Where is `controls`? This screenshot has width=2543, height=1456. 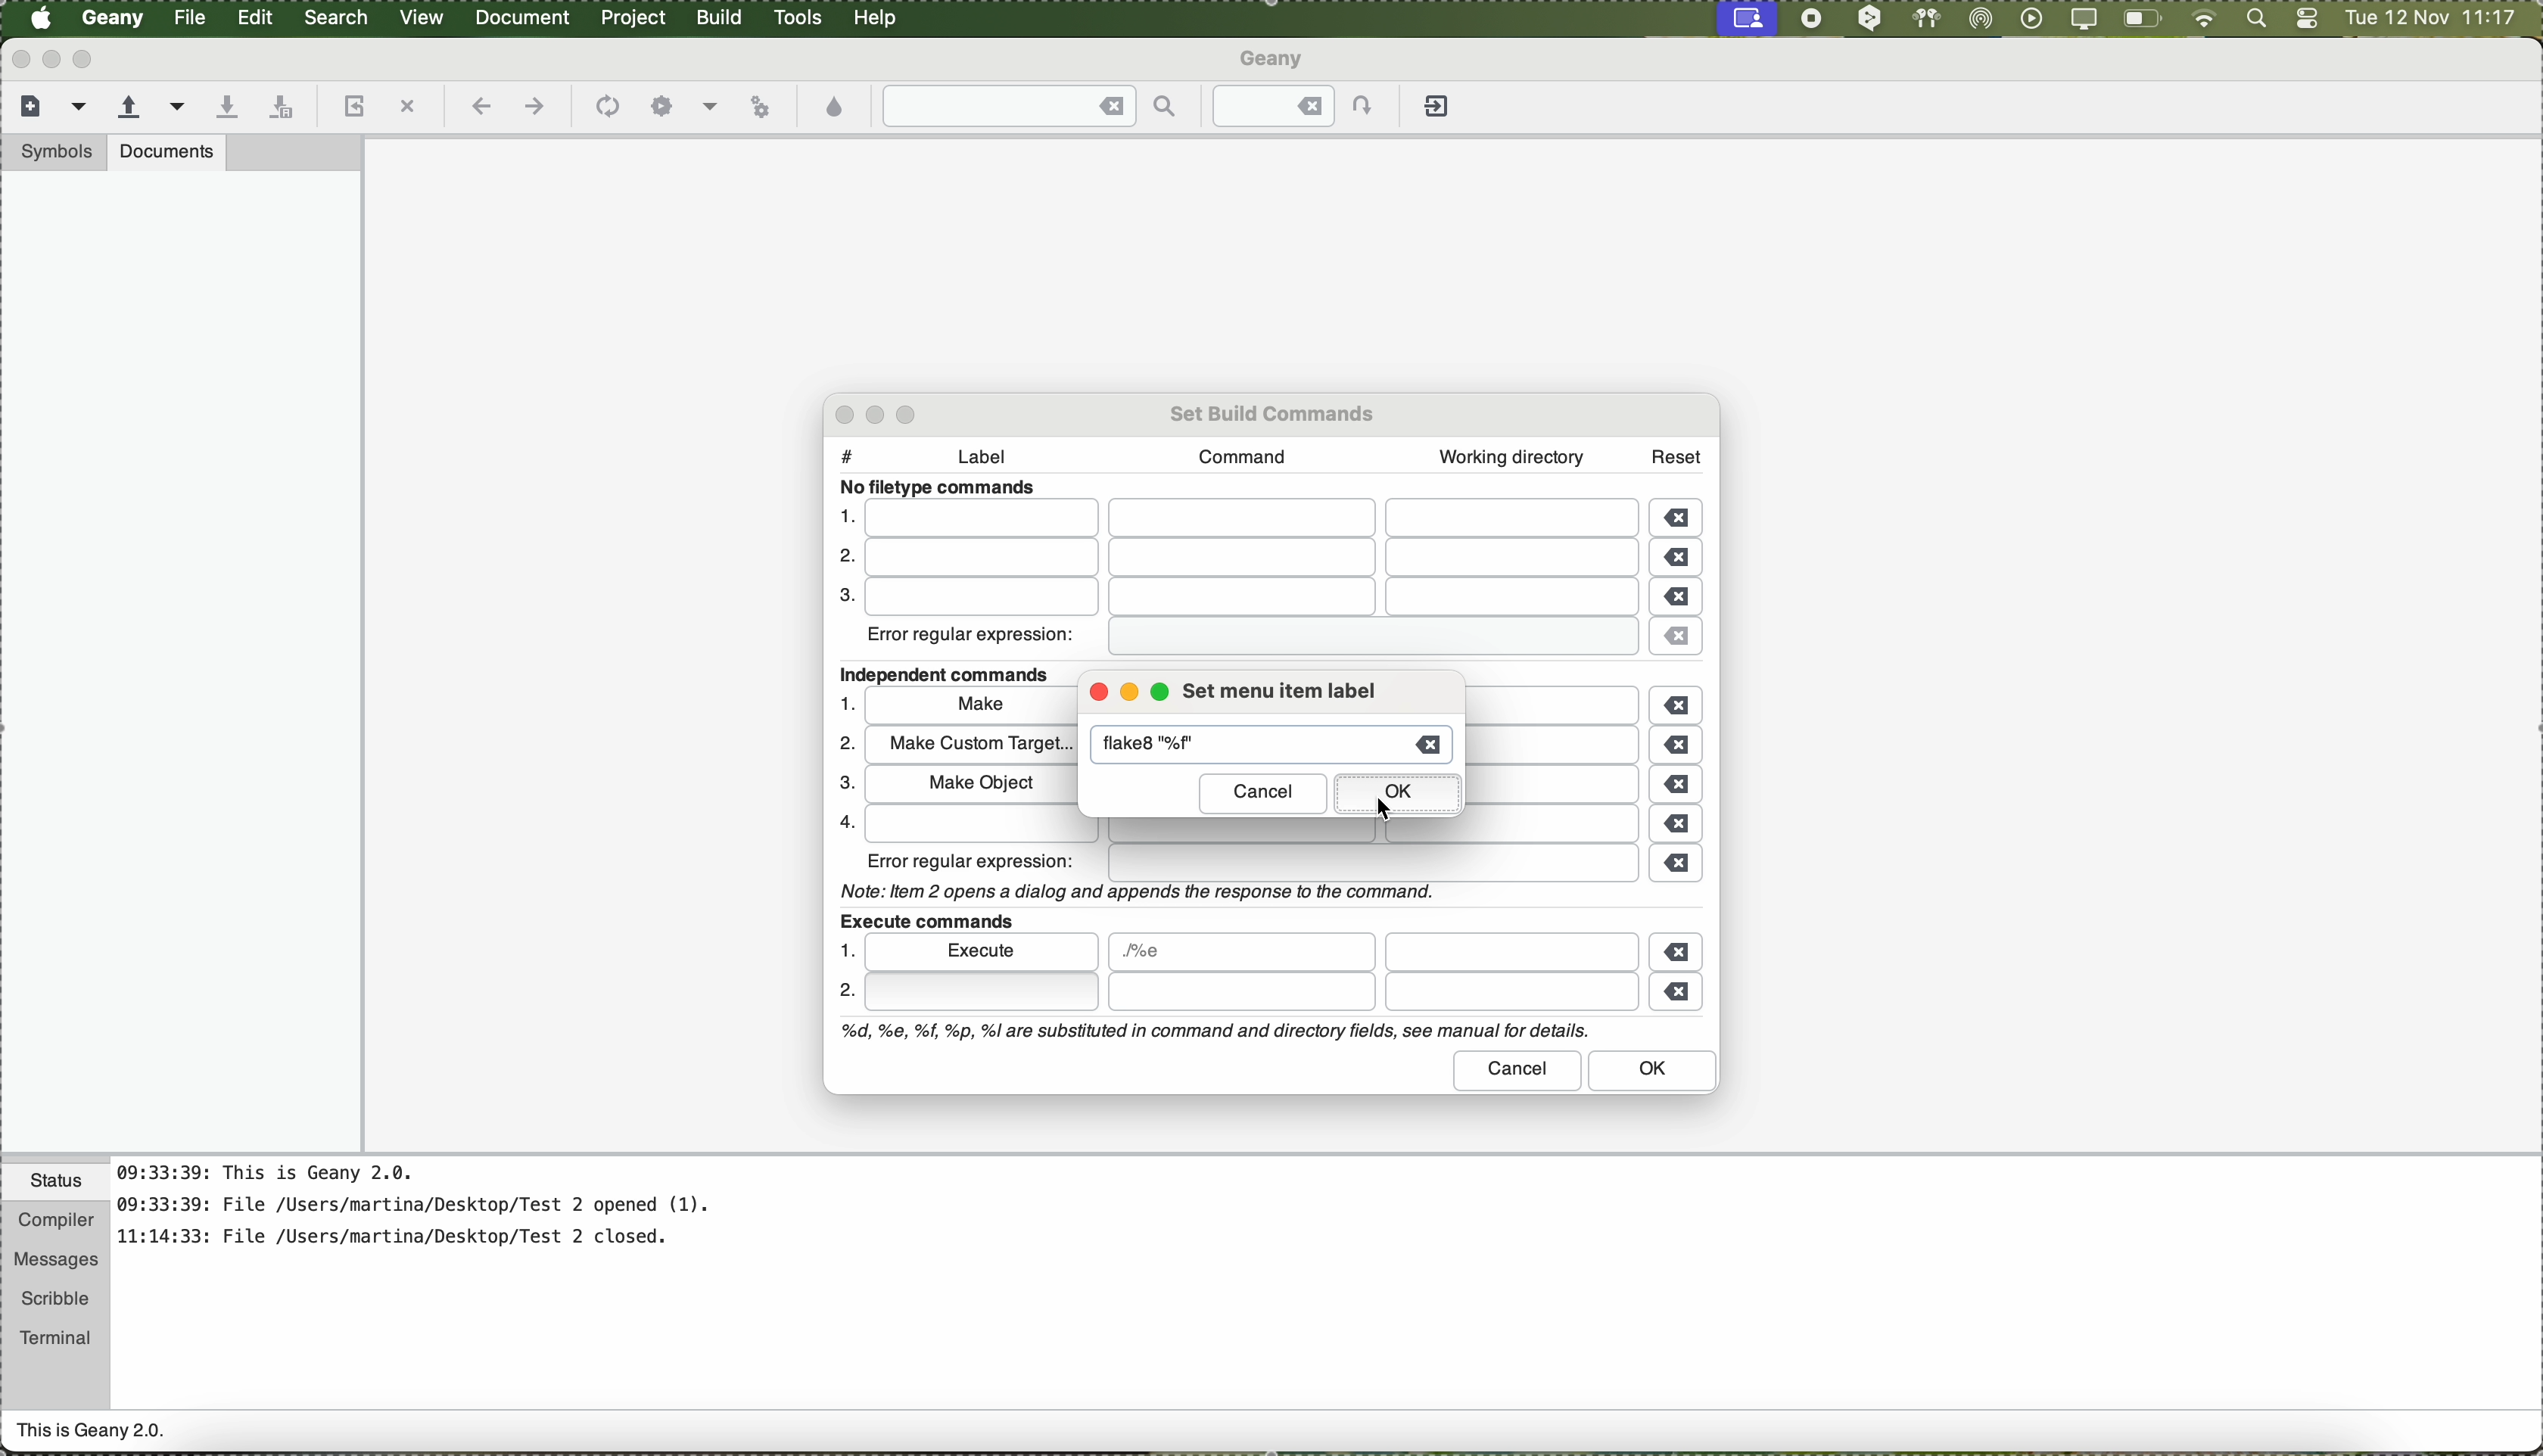
controls is located at coordinates (2307, 20).